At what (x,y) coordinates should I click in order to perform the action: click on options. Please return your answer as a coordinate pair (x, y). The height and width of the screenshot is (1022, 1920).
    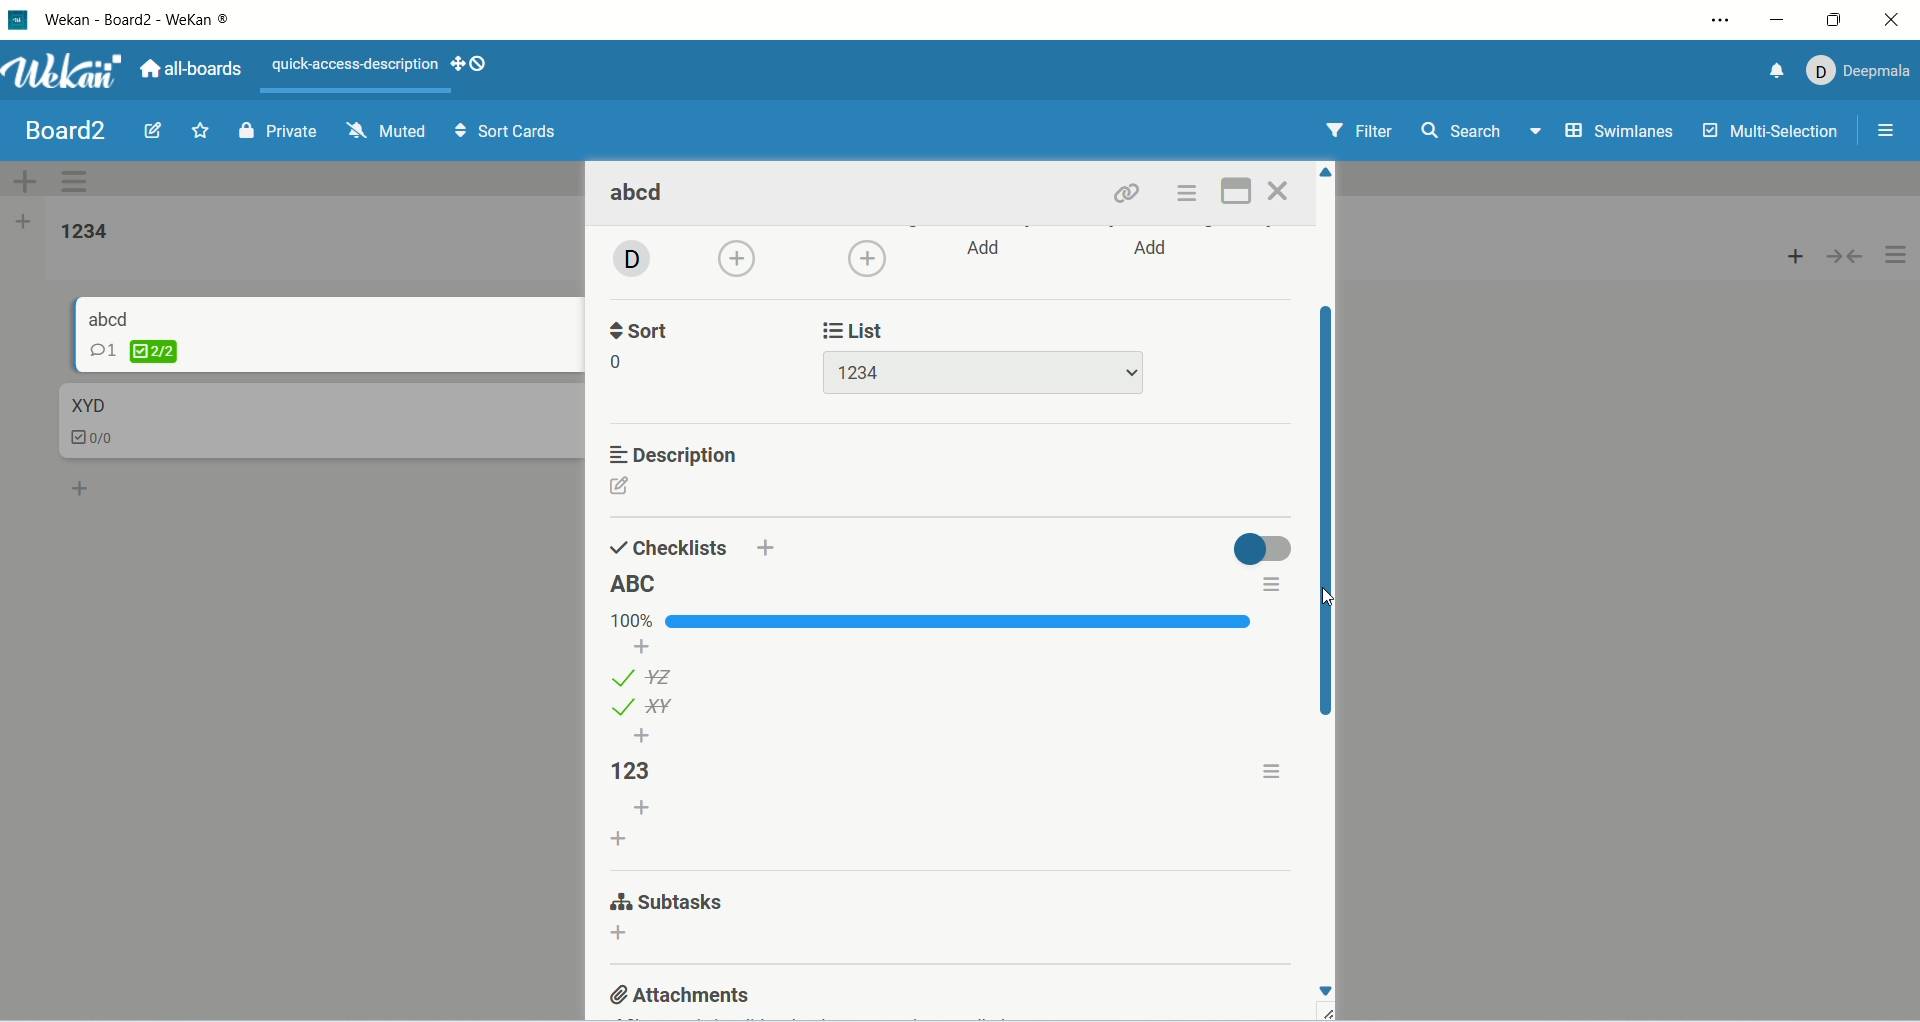
    Looking at the image, I should click on (1191, 194).